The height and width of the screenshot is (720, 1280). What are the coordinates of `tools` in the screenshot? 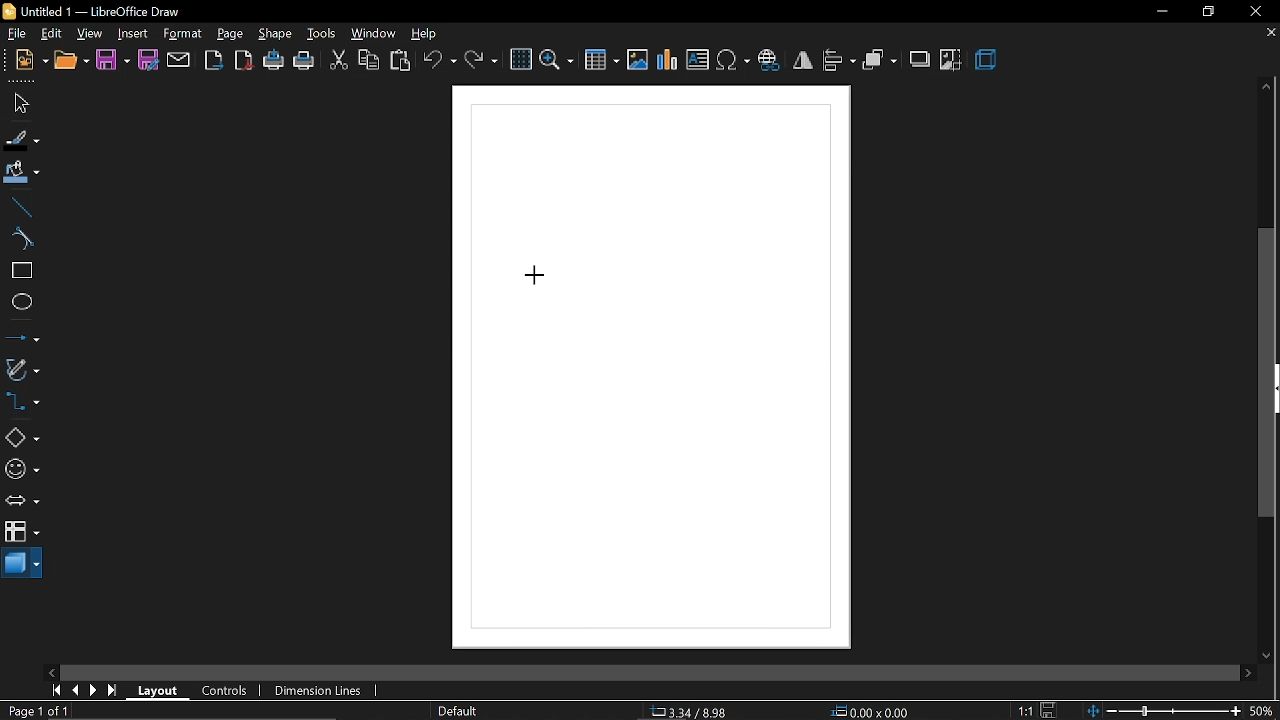 It's located at (324, 34).